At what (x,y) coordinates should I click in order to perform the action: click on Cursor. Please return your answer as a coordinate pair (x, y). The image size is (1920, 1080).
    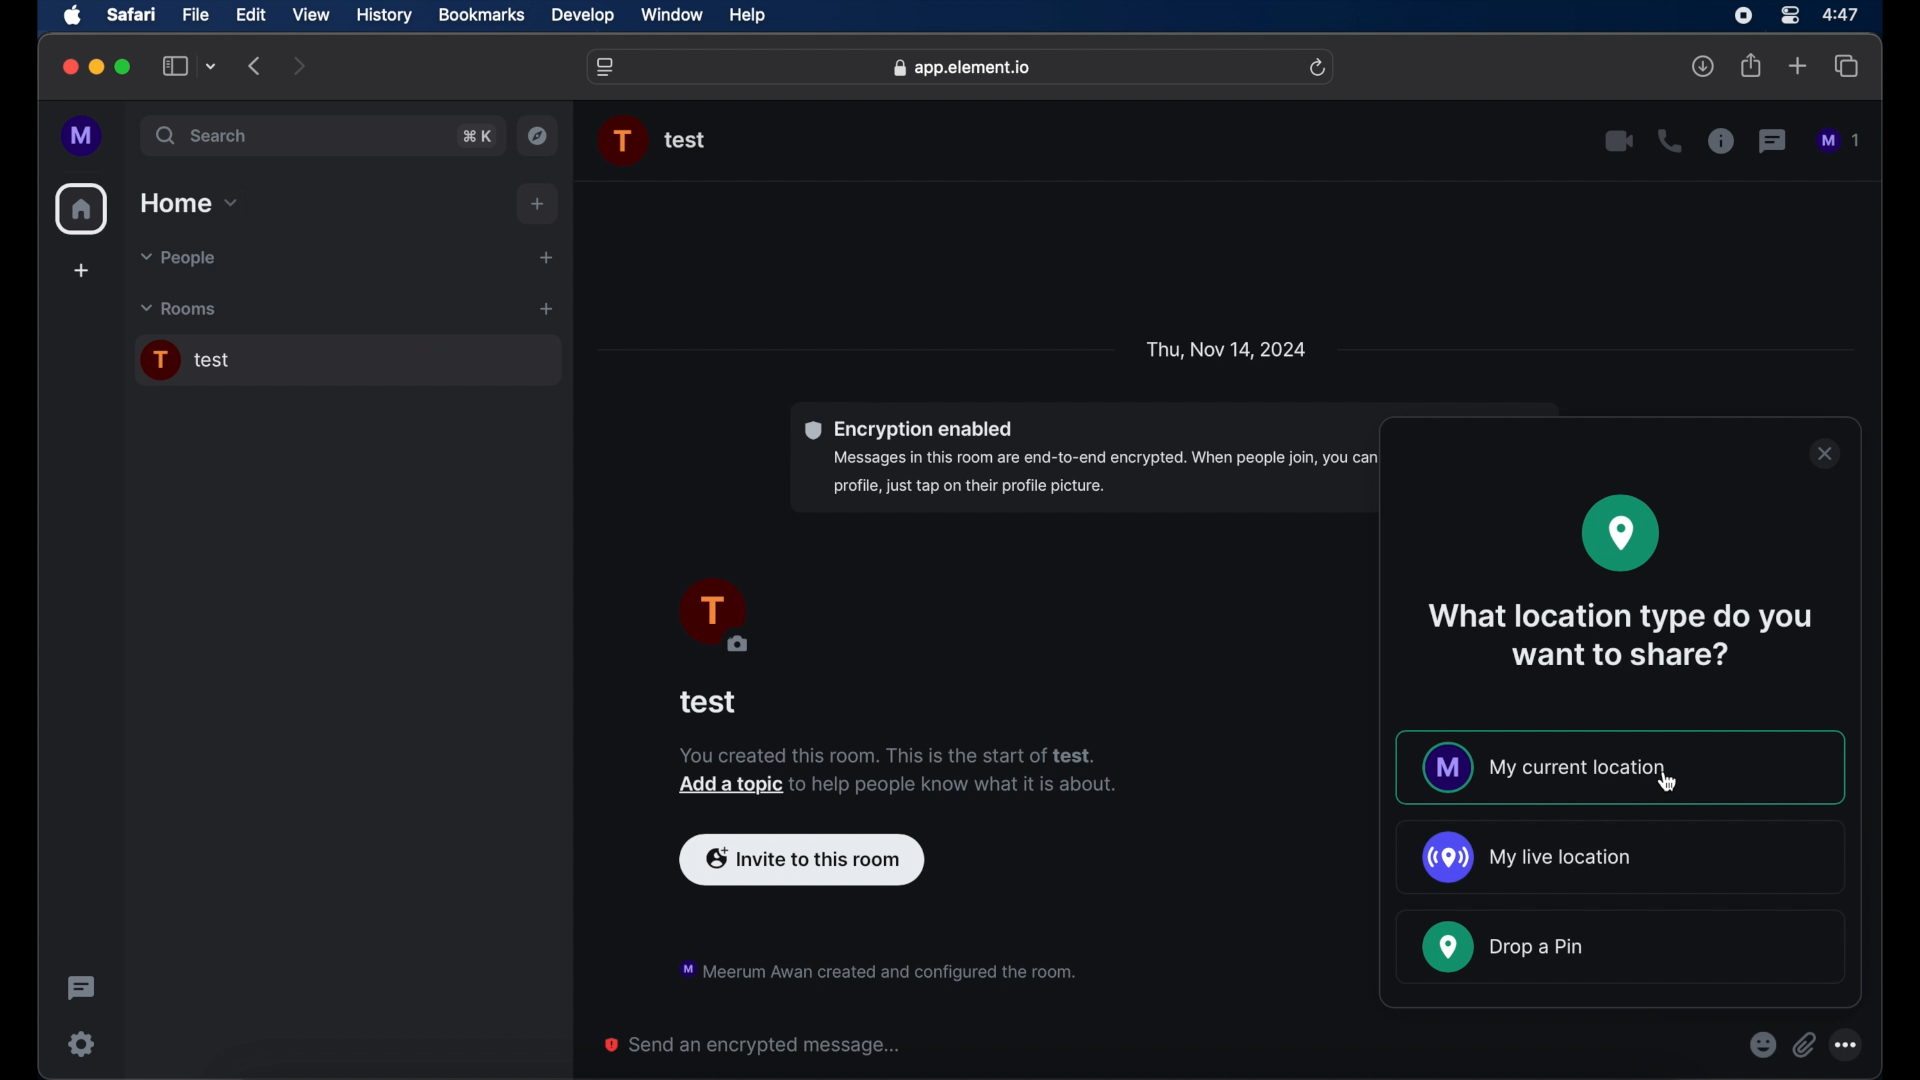
    Looking at the image, I should click on (1664, 786).